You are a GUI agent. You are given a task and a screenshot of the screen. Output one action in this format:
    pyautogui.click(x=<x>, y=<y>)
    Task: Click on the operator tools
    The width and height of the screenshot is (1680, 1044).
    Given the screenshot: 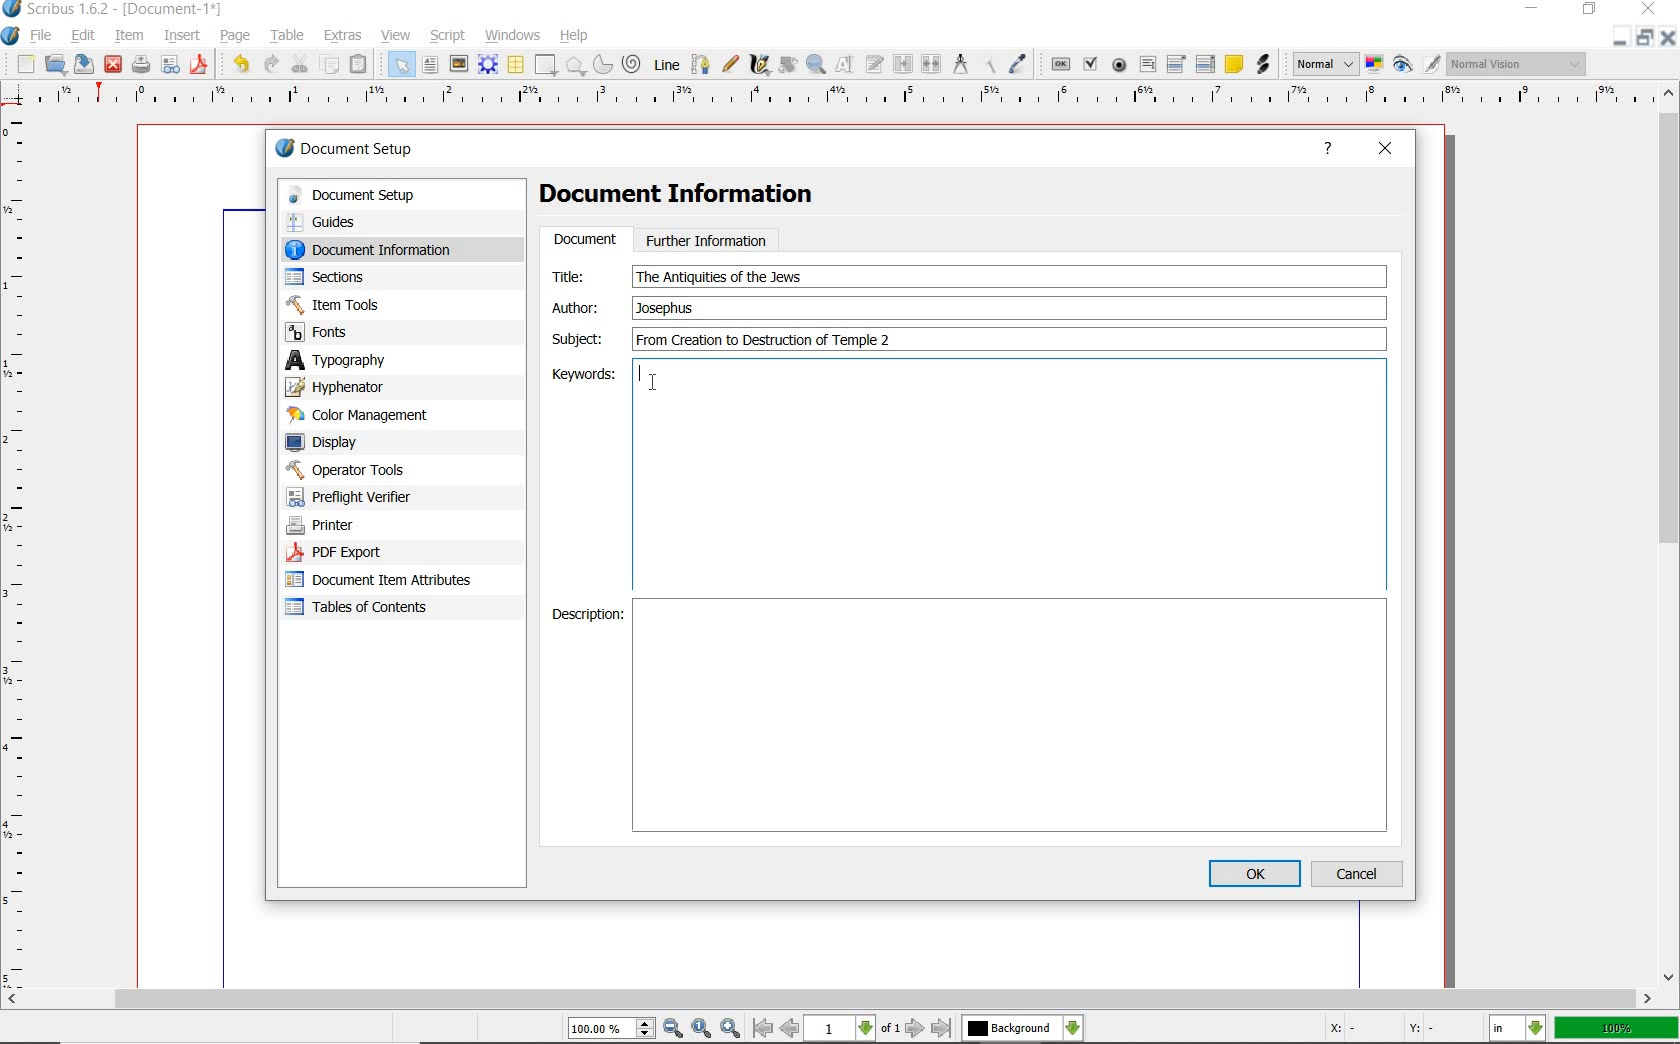 What is the action you would take?
    pyautogui.click(x=373, y=470)
    